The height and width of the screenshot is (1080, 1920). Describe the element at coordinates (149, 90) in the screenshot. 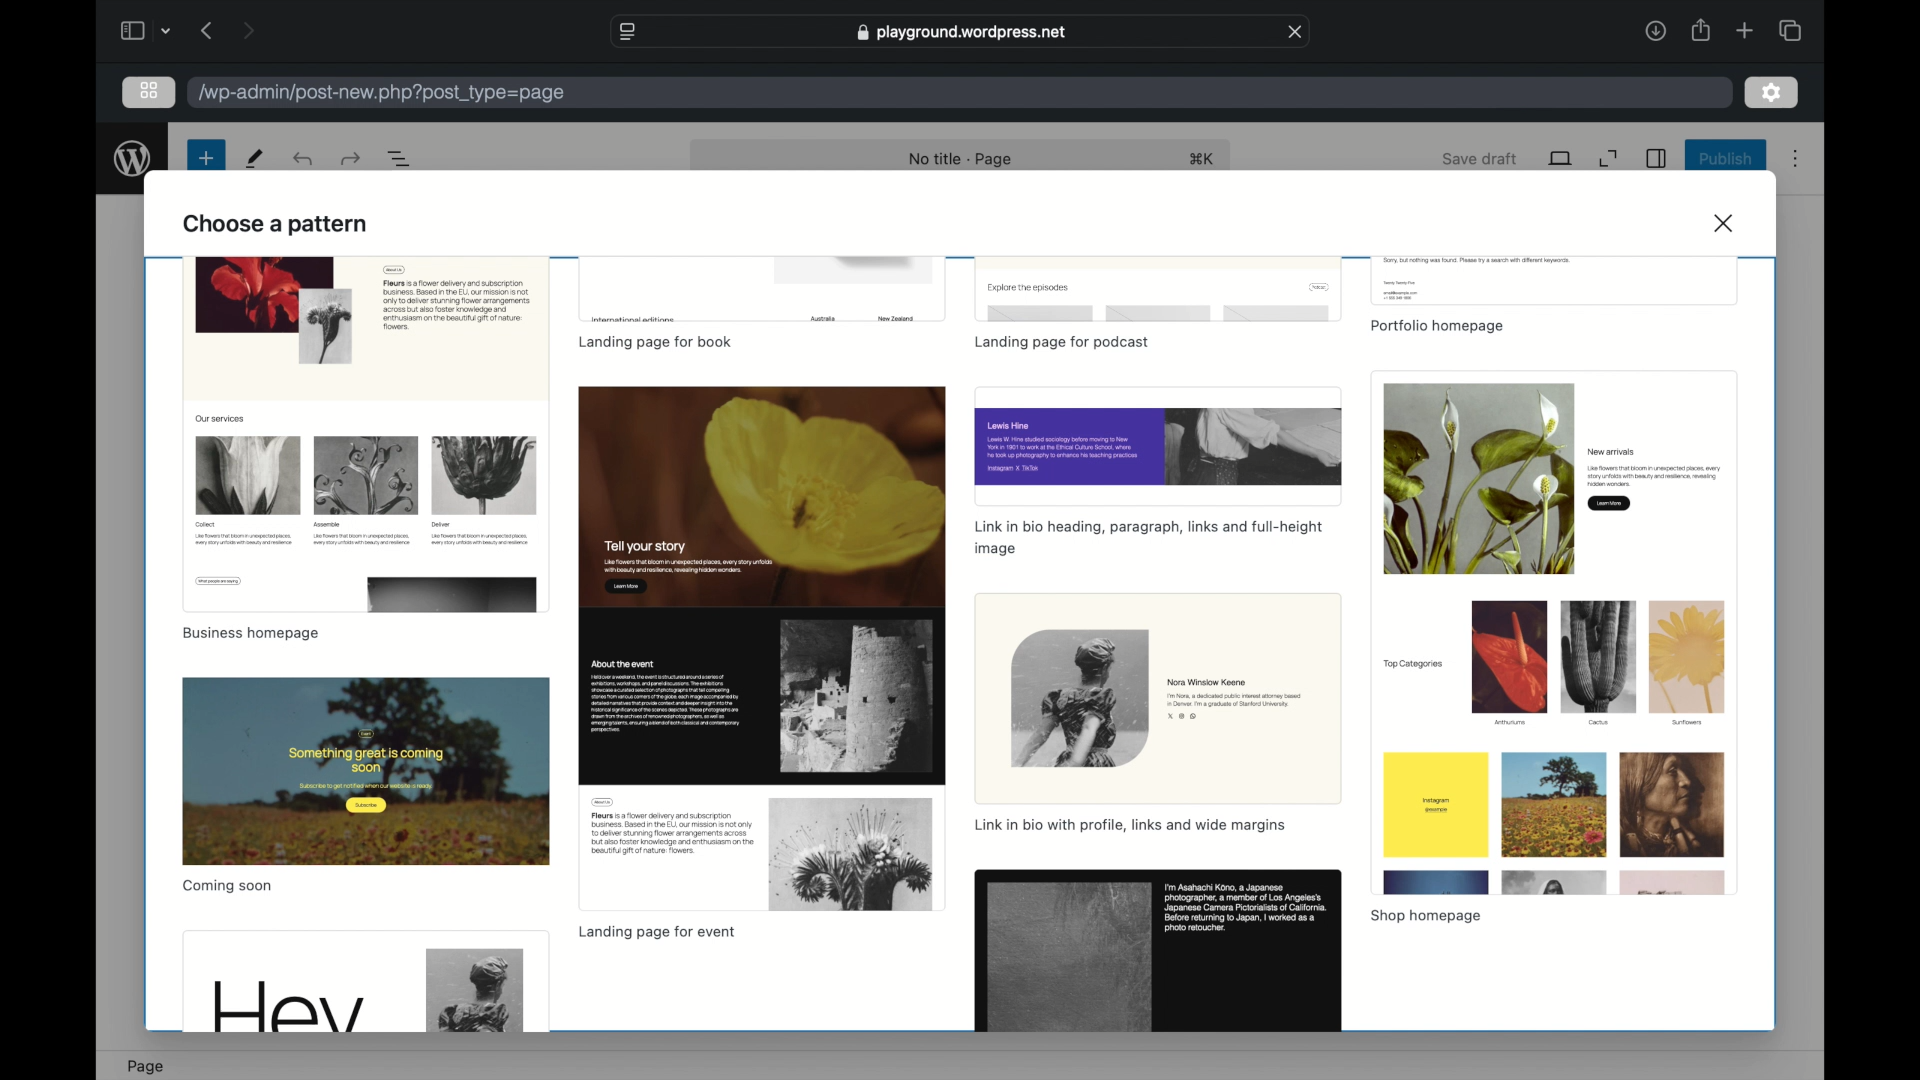

I see `grid` at that location.